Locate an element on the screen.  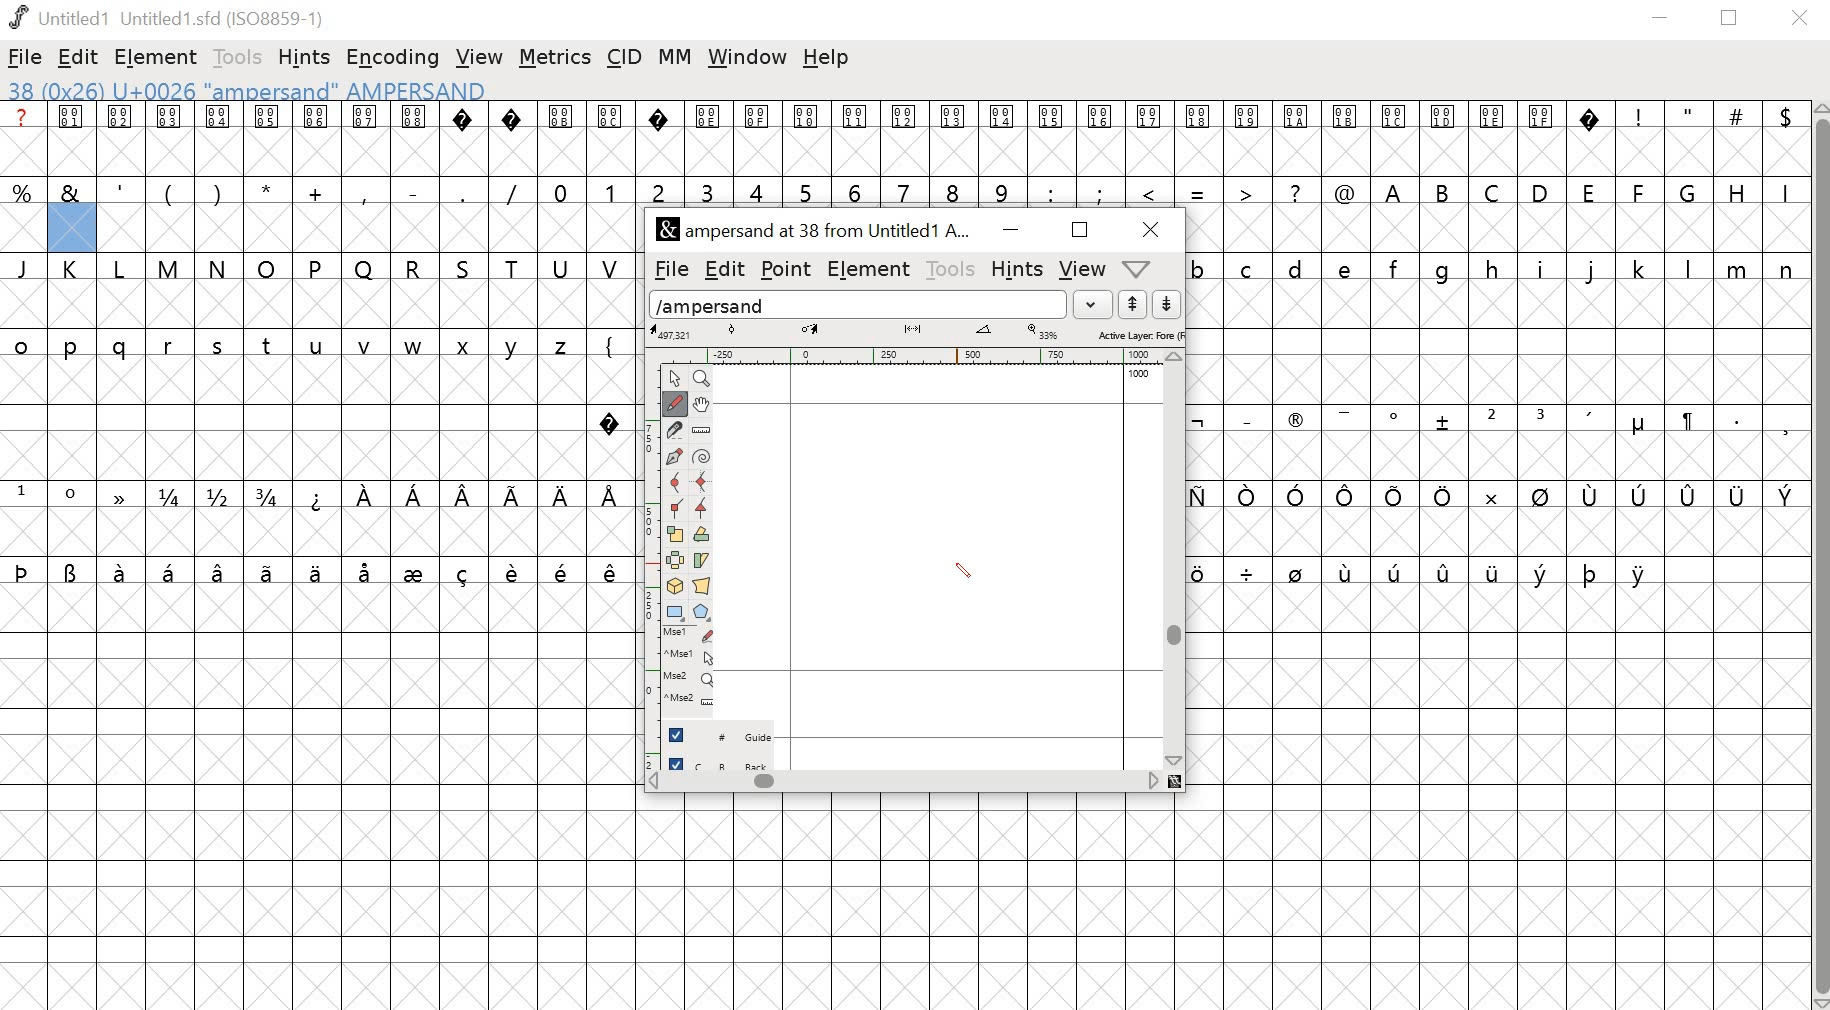
symbol is located at coordinates (1541, 571).